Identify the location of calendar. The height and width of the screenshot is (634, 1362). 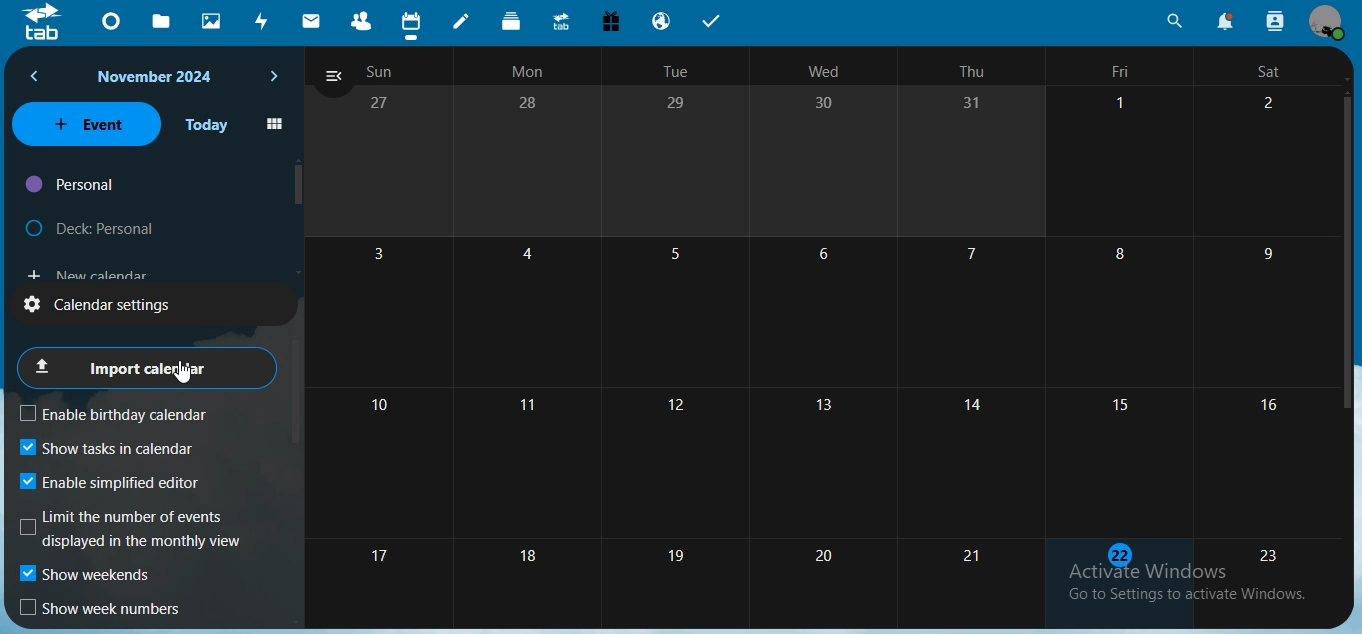
(831, 331).